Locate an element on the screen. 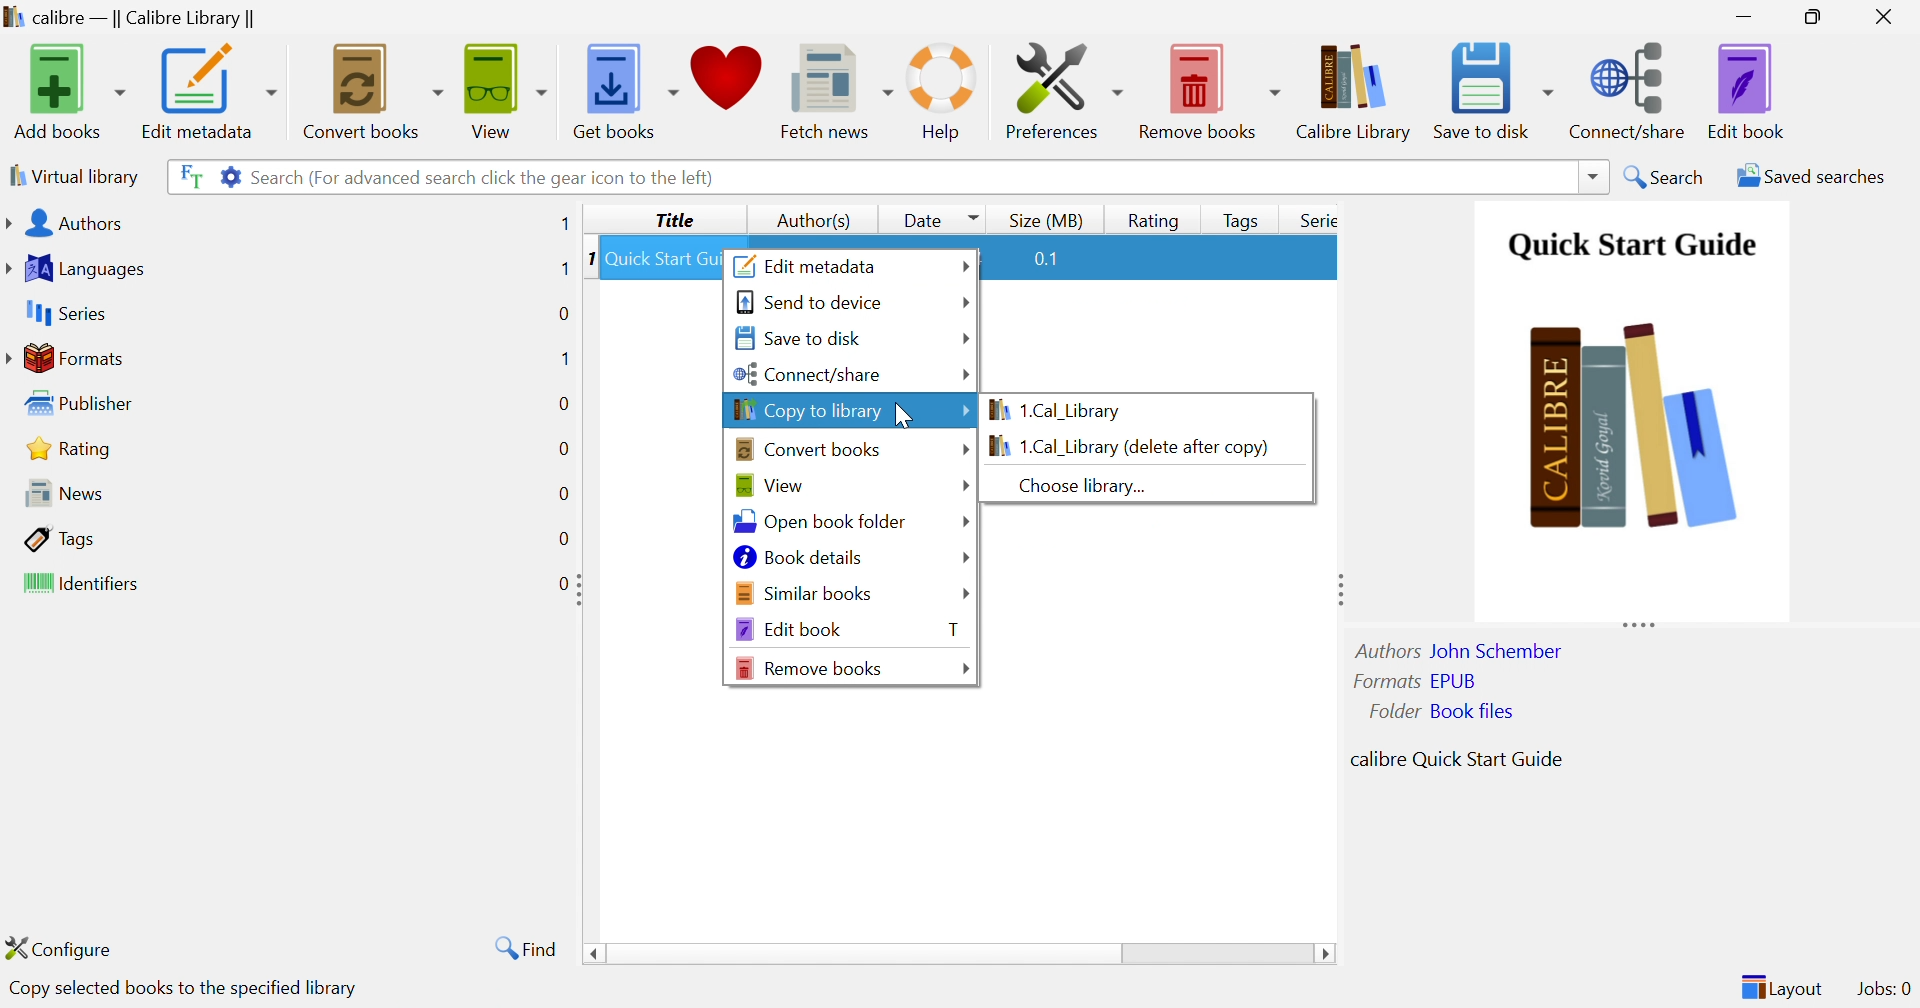  Virtual library is located at coordinates (75, 176).